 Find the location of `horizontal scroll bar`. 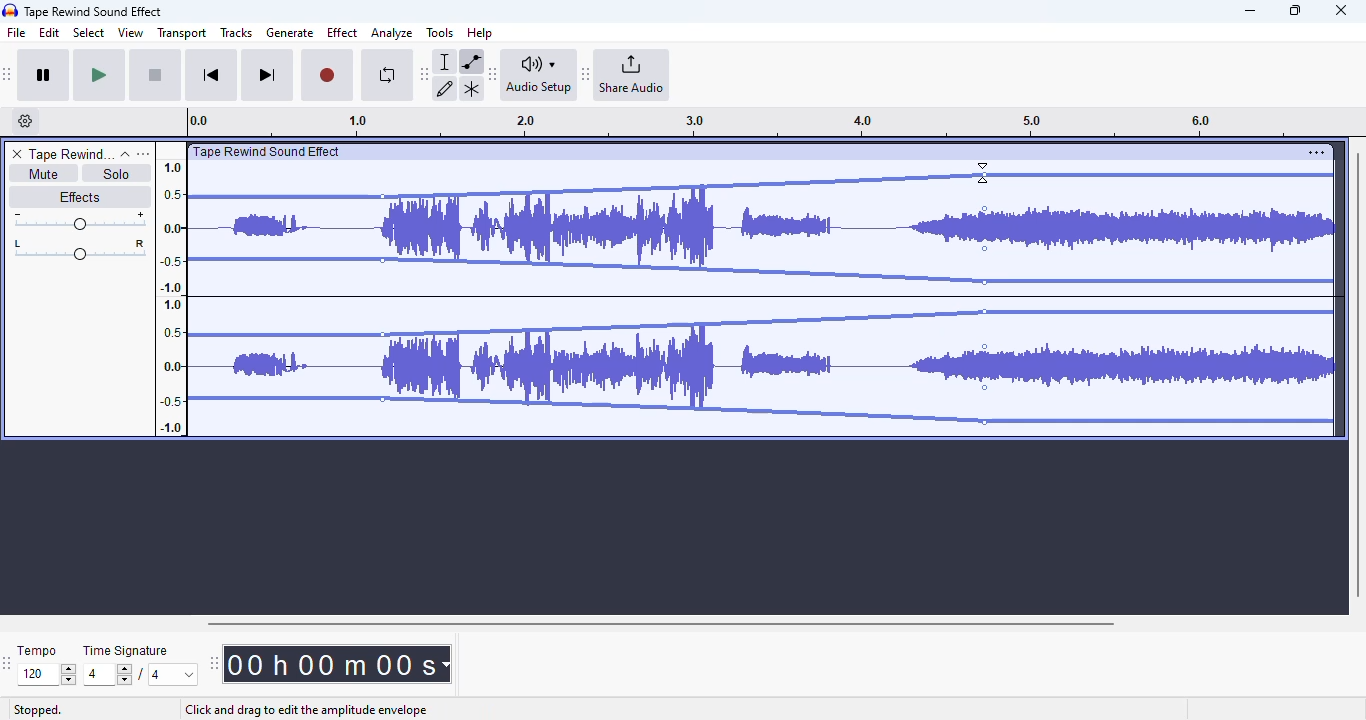

horizontal scroll bar is located at coordinates (660, 623).